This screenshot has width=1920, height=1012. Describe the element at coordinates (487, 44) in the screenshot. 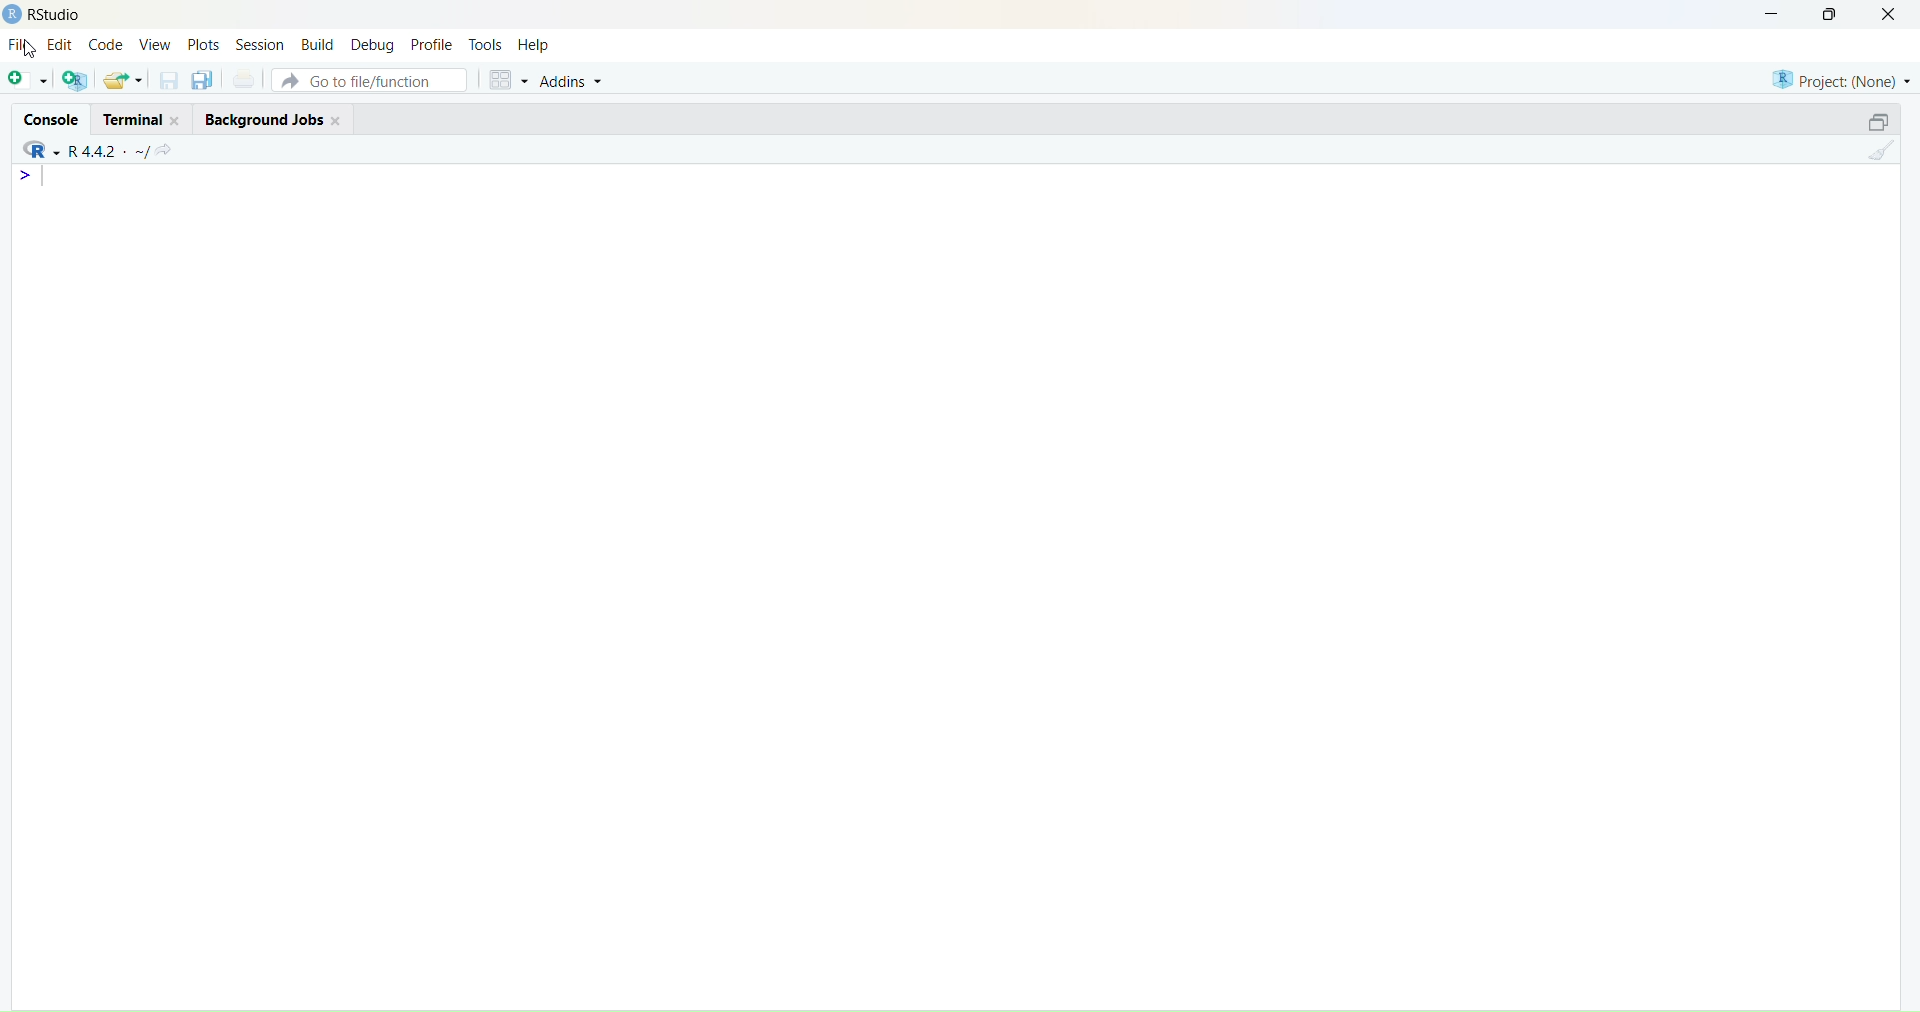

I see `Tools` at that location.